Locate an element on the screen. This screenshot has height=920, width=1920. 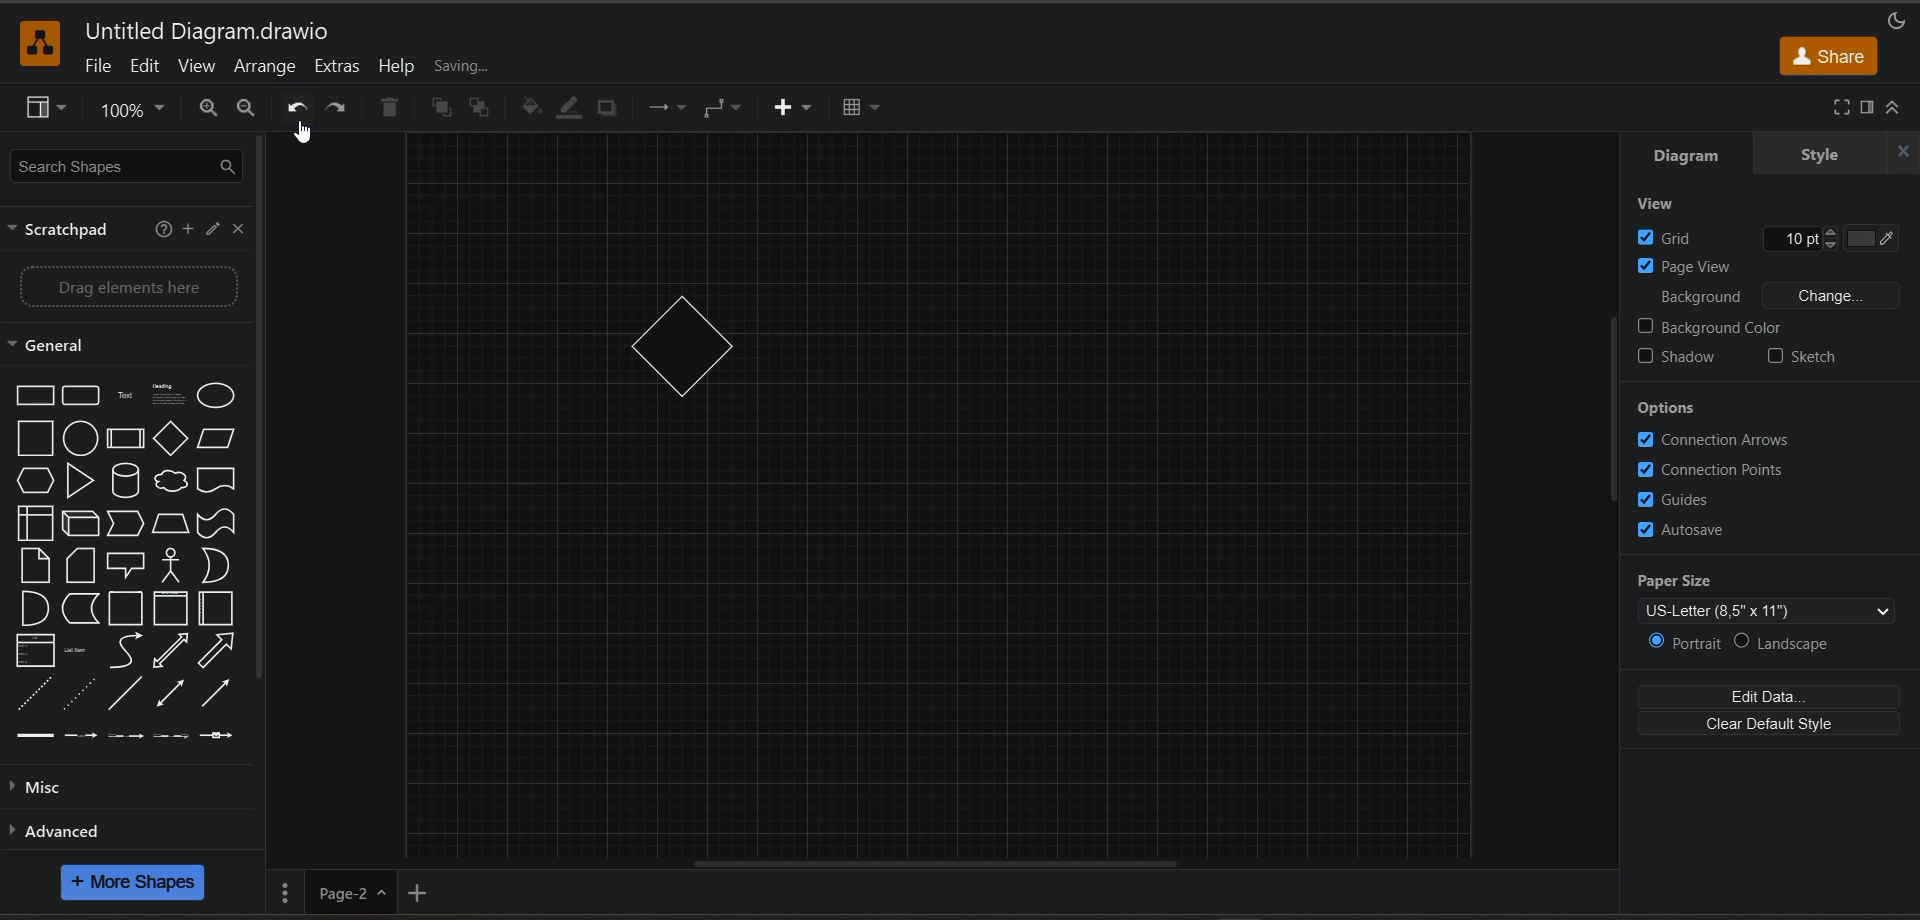
Vertical Container is located at coordinates (170, 609).